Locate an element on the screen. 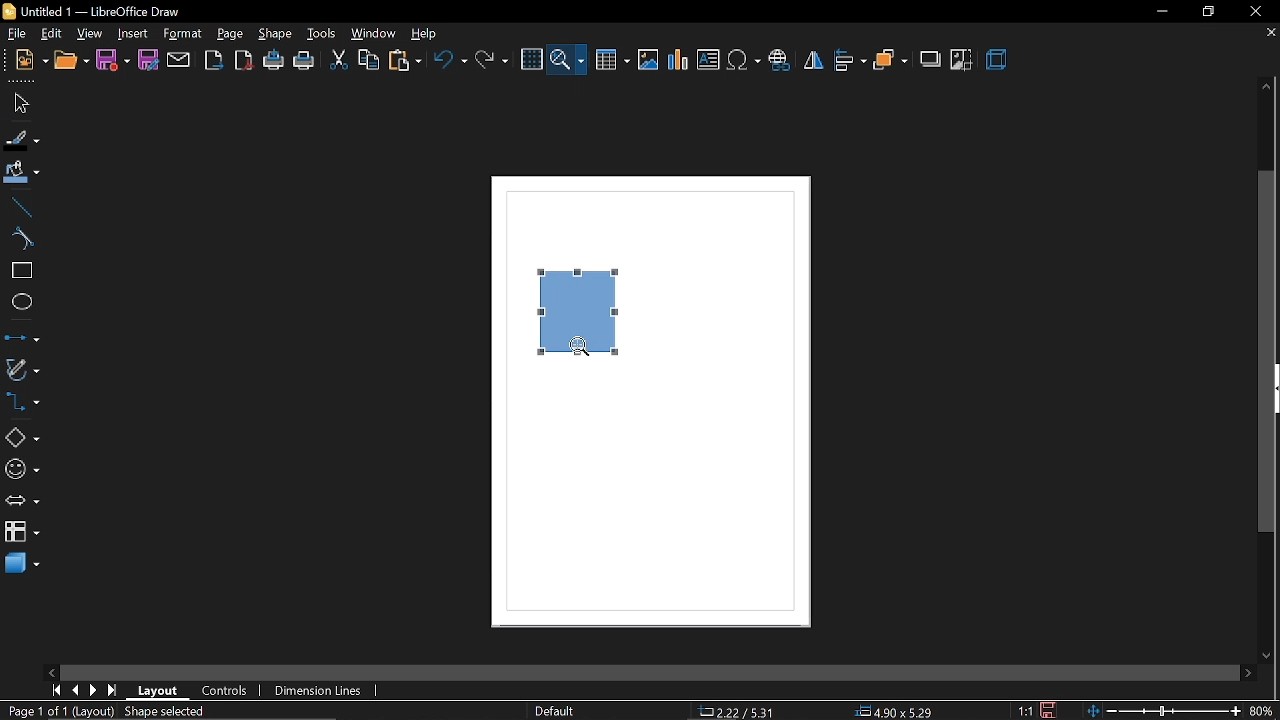 This screenshot has width=1280, height=720. dimension lines is located at coordinates (314, 691).